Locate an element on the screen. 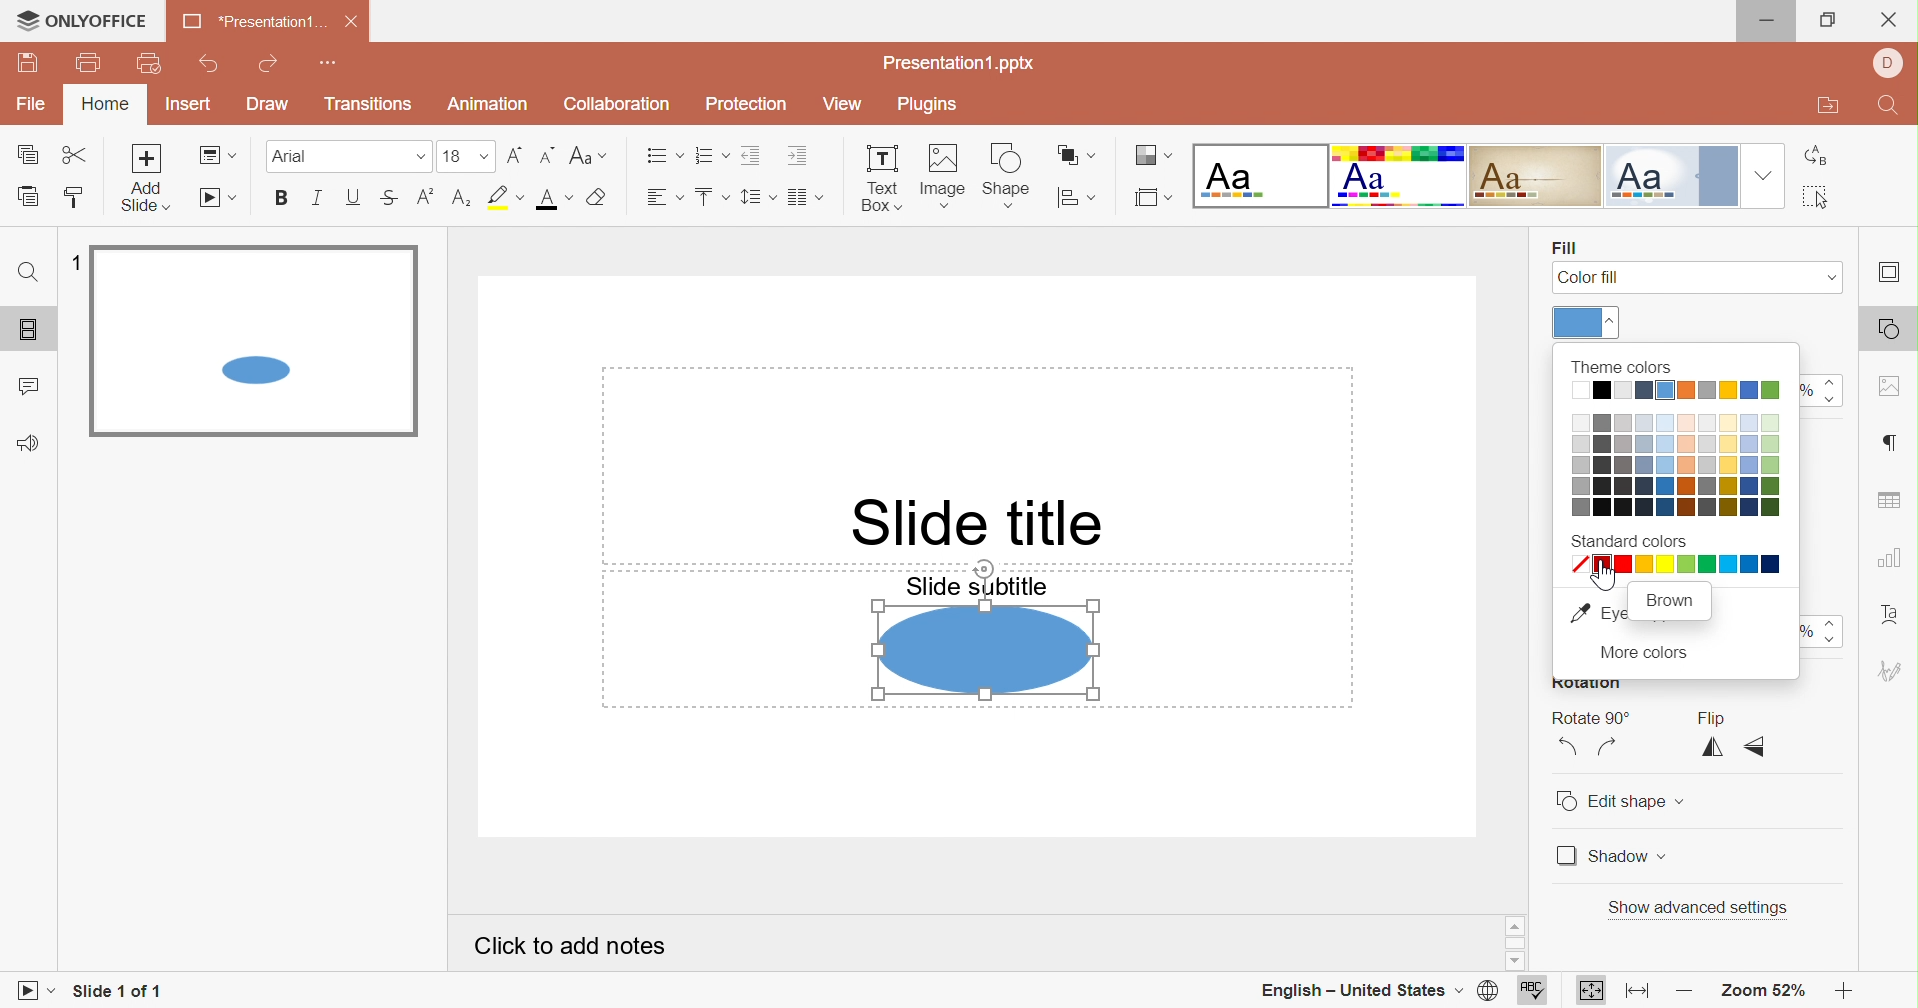 The image size is (1918, 1008). Close is located at coordinates (351, 24).